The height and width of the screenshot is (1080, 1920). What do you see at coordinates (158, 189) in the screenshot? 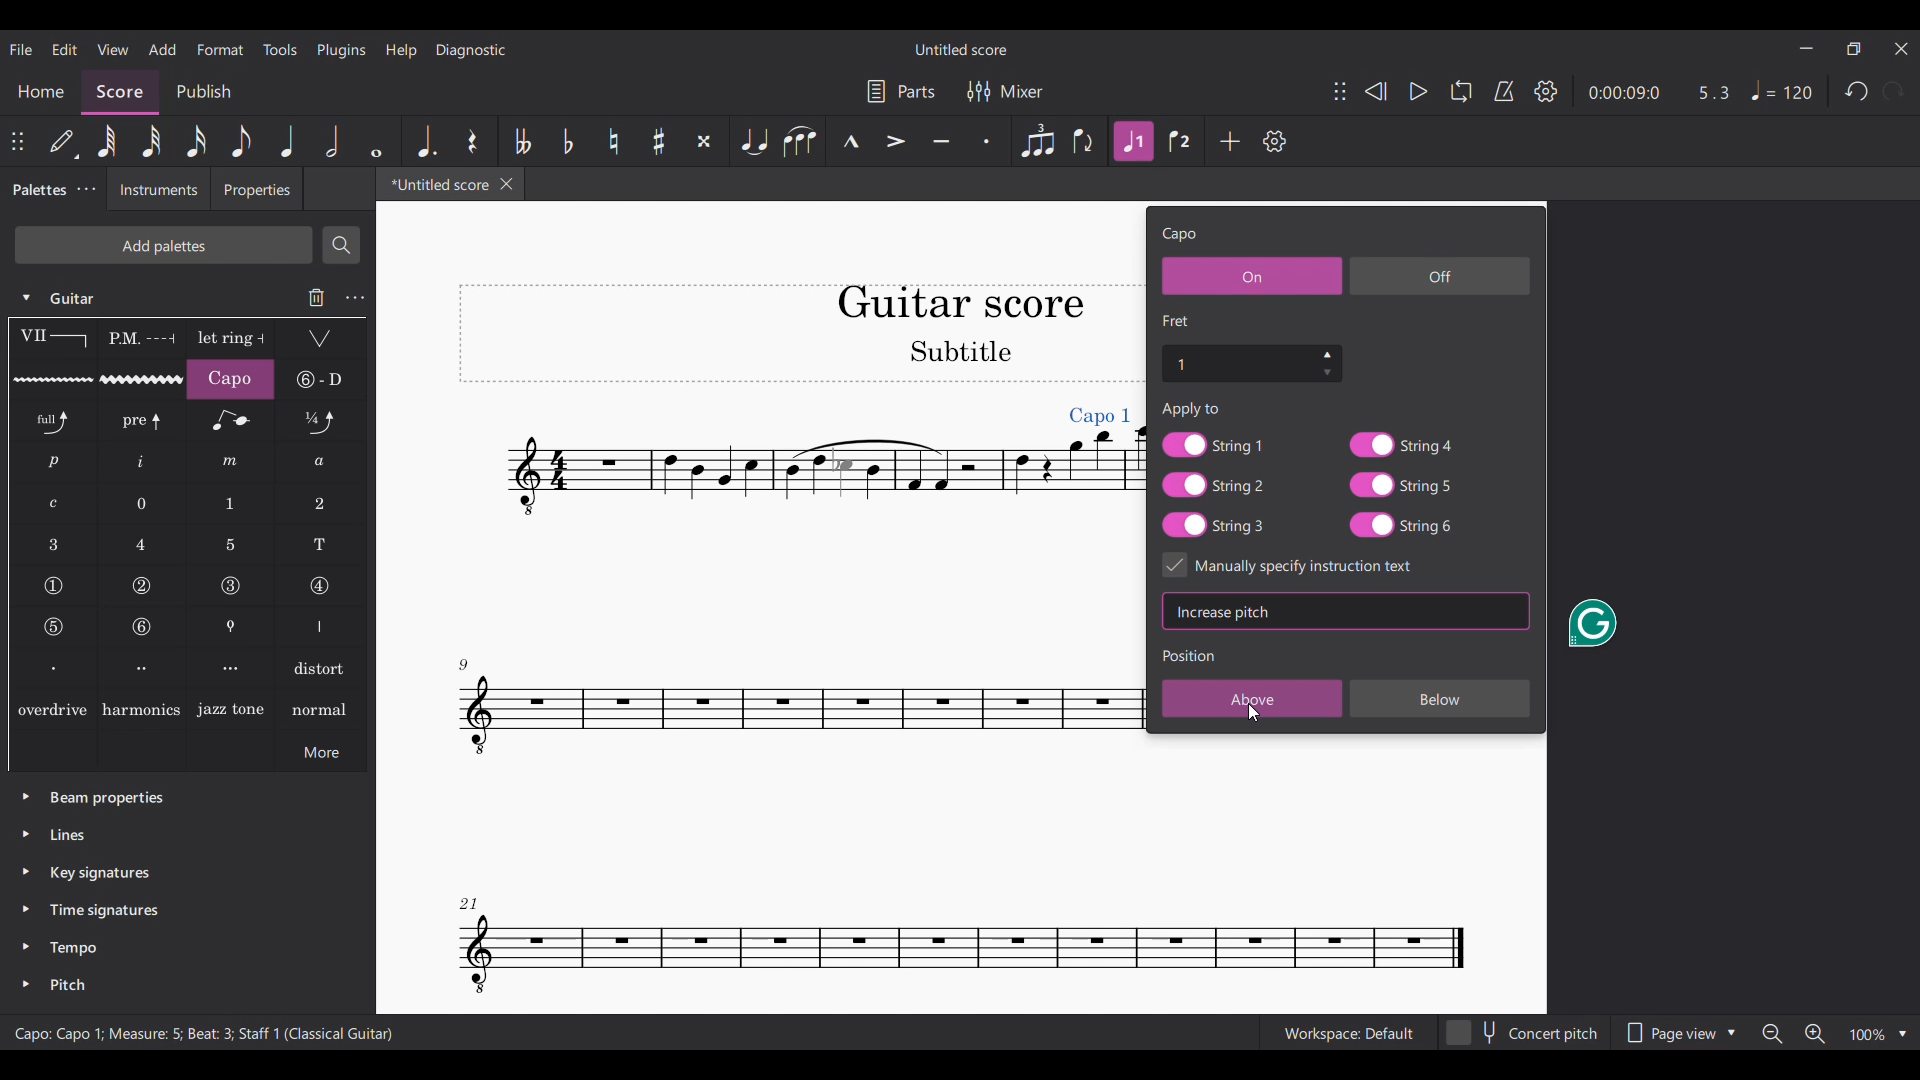
I see `Instruments tab` at bounding box center [158, 189].